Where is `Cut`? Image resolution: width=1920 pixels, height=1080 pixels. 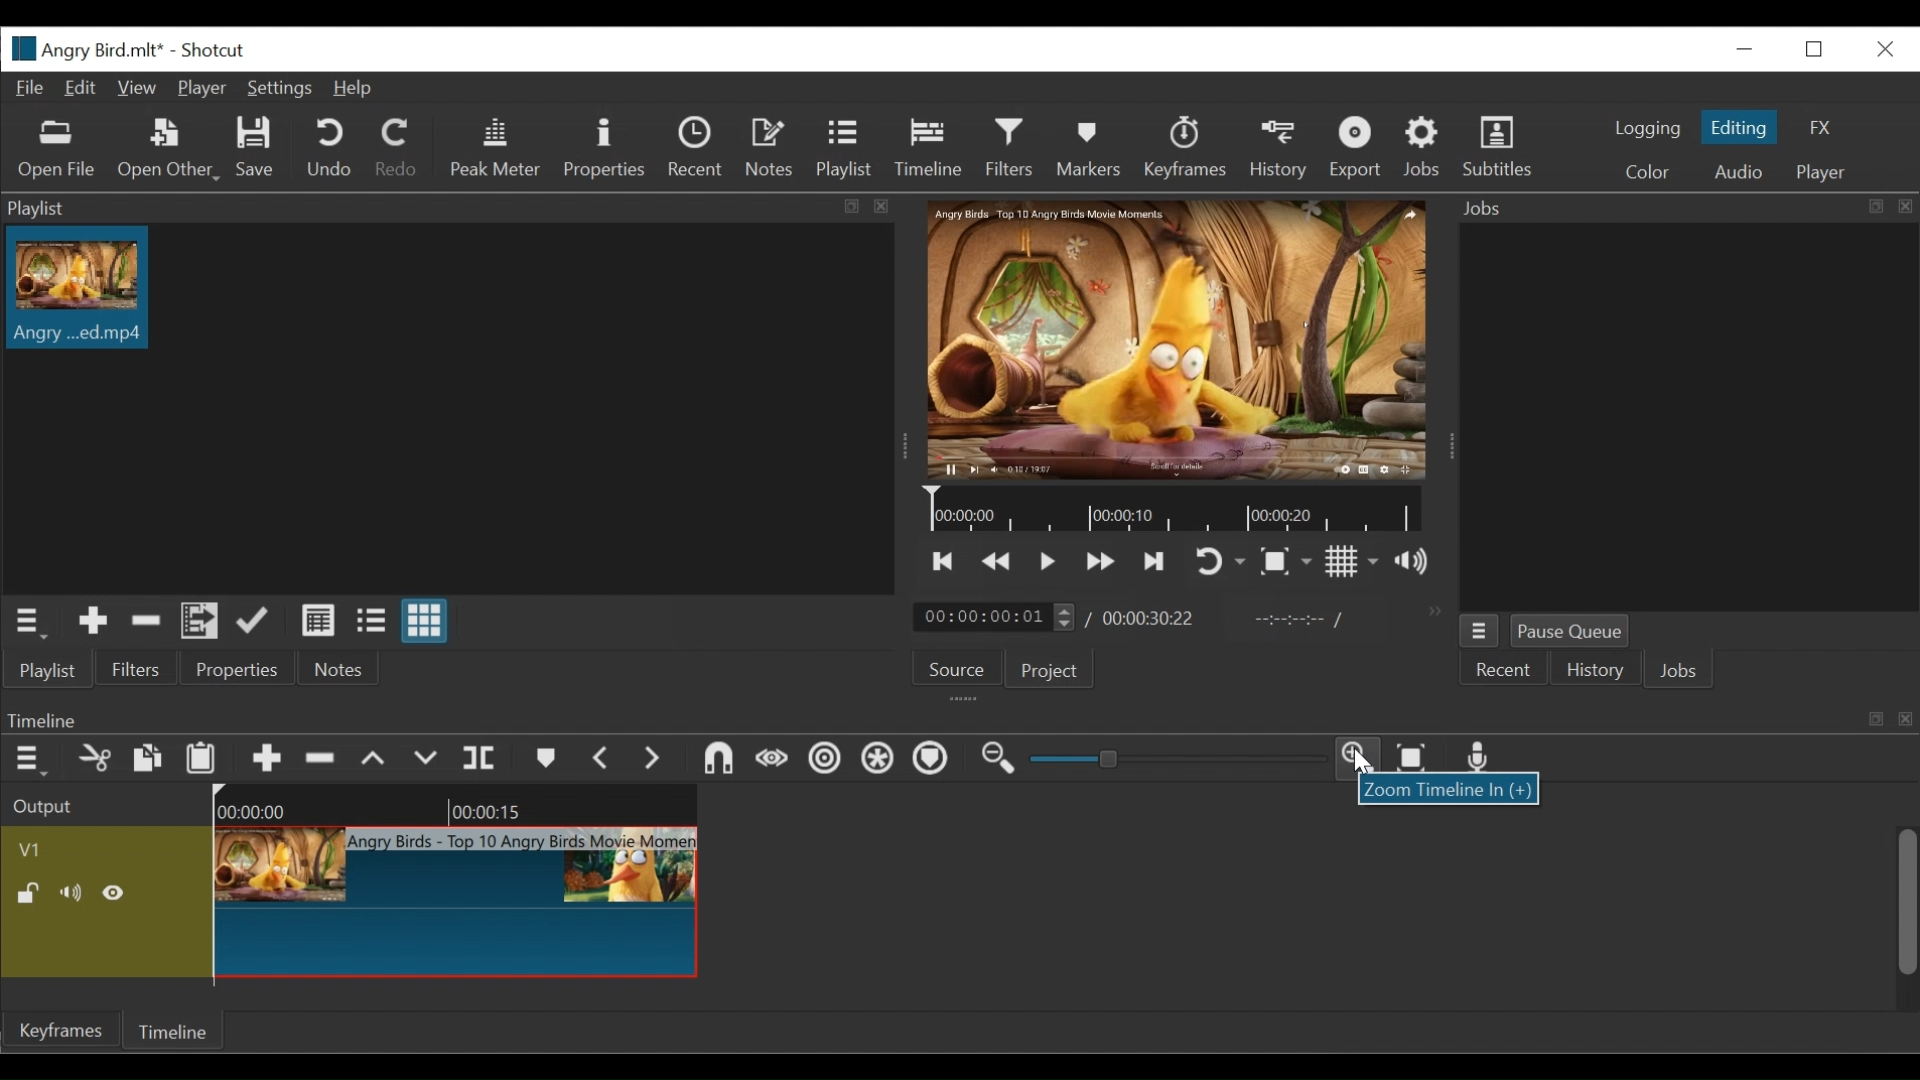 Cut is located at coordinates (94, 757).